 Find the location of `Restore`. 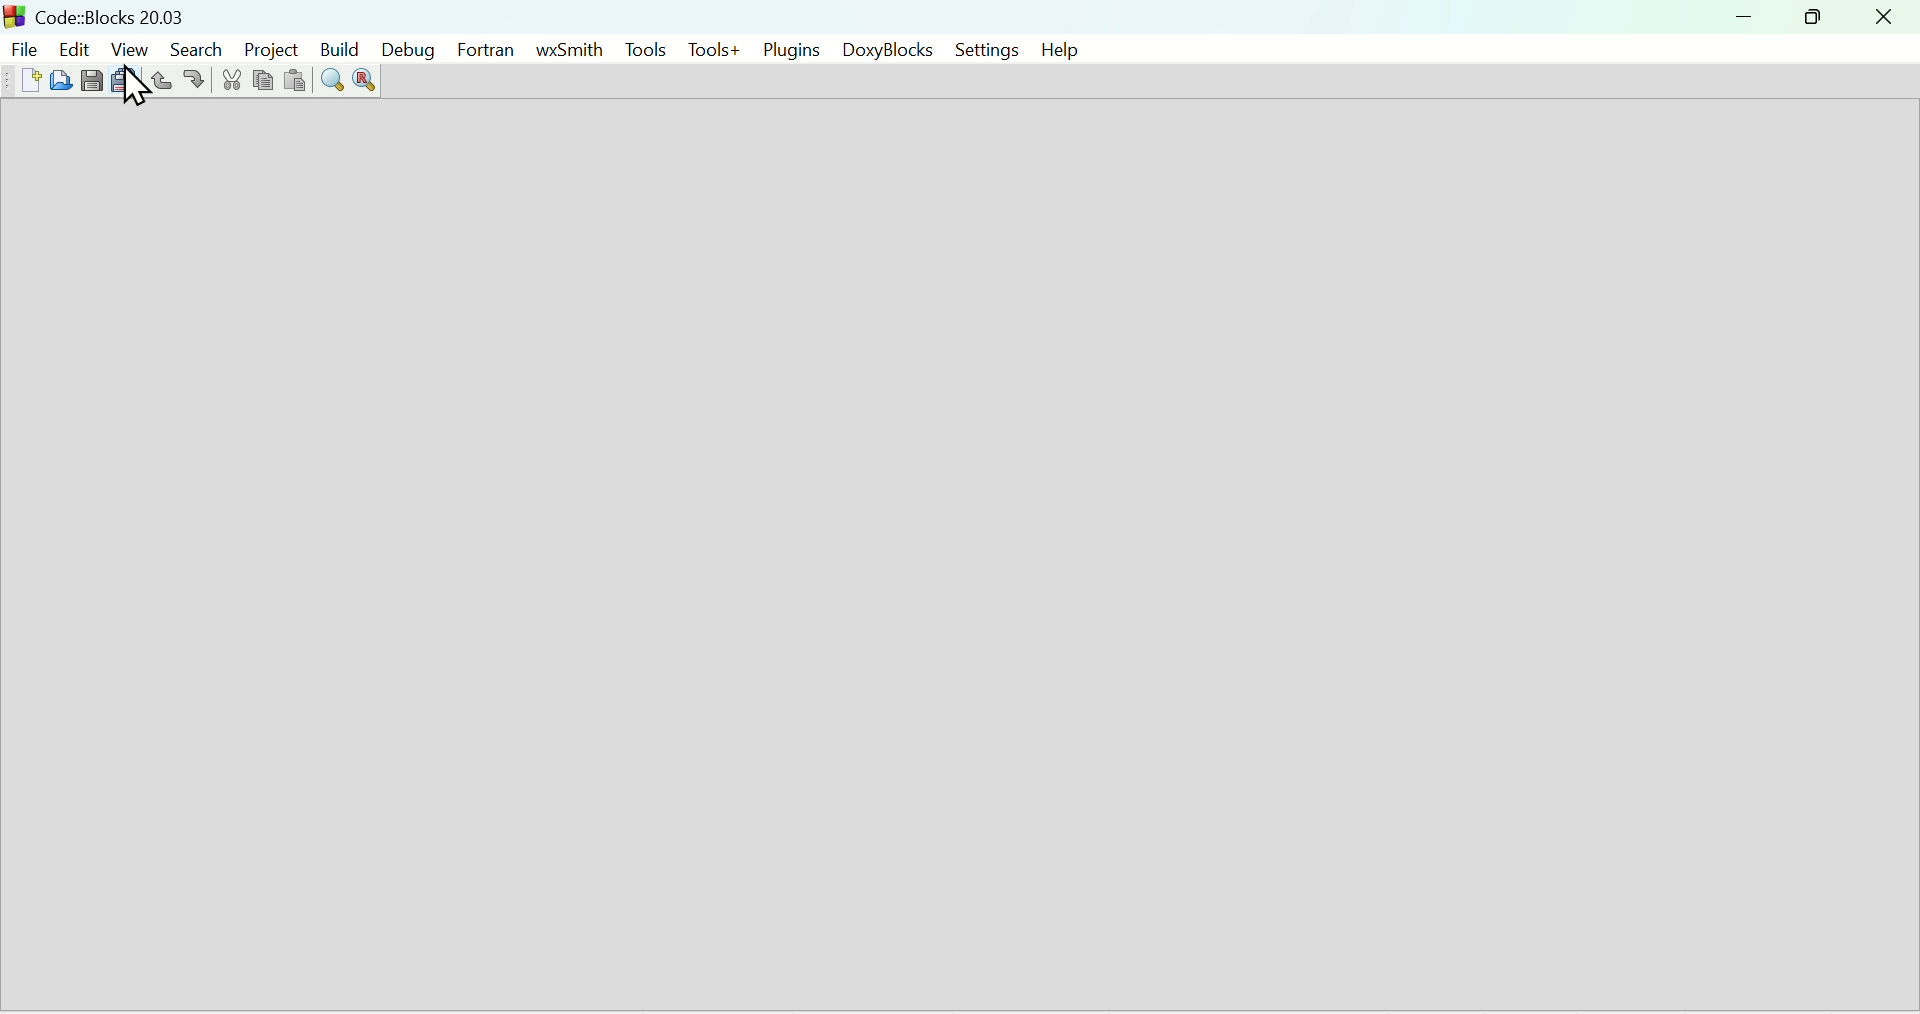

Restore is located at coordinates (1807, 17).